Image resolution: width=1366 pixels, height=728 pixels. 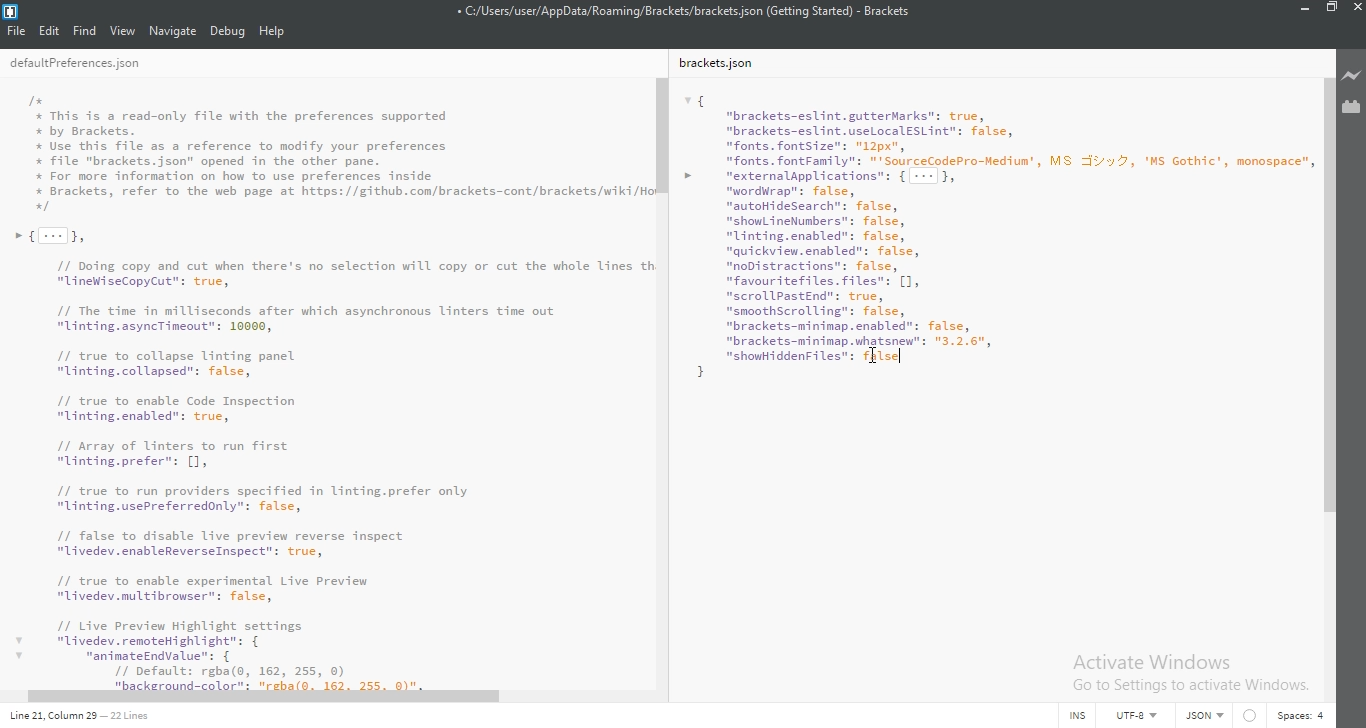 What do you see at coordinates (660, 134) in the screenshot?
I see `scroll bar` at bounding box center [660, 134].